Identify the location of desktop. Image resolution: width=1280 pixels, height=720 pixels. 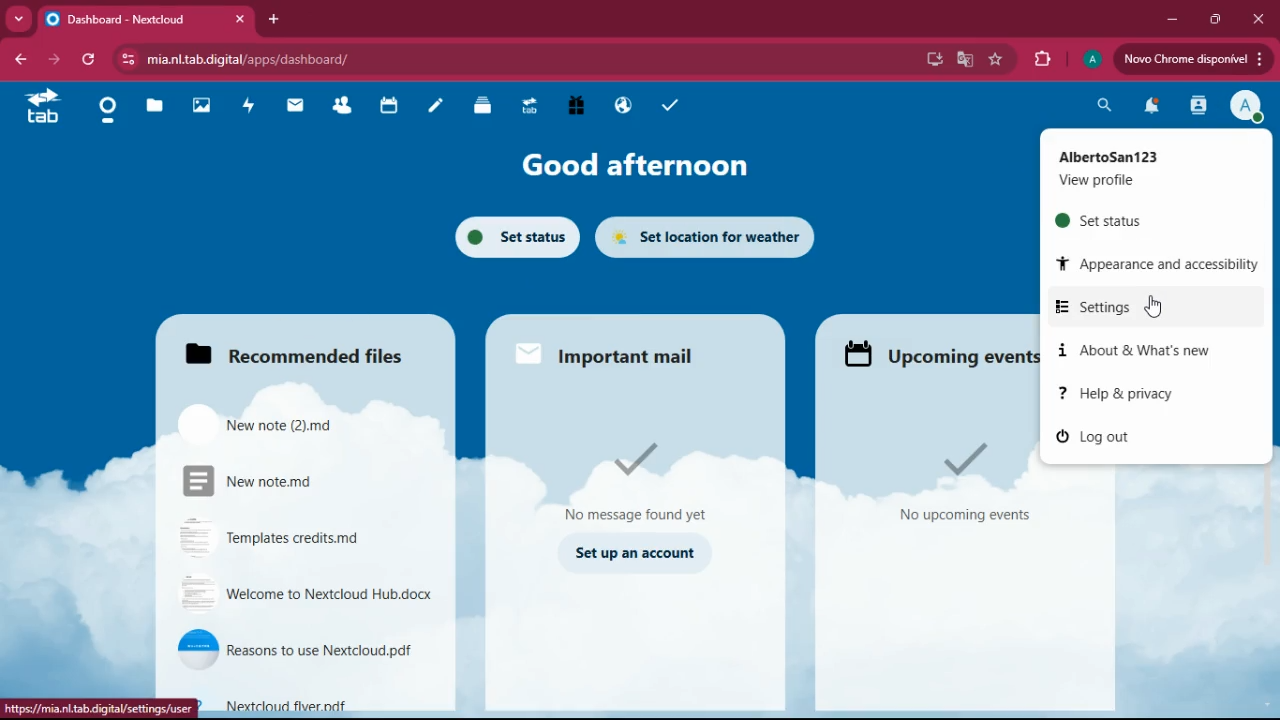
(932, 62).